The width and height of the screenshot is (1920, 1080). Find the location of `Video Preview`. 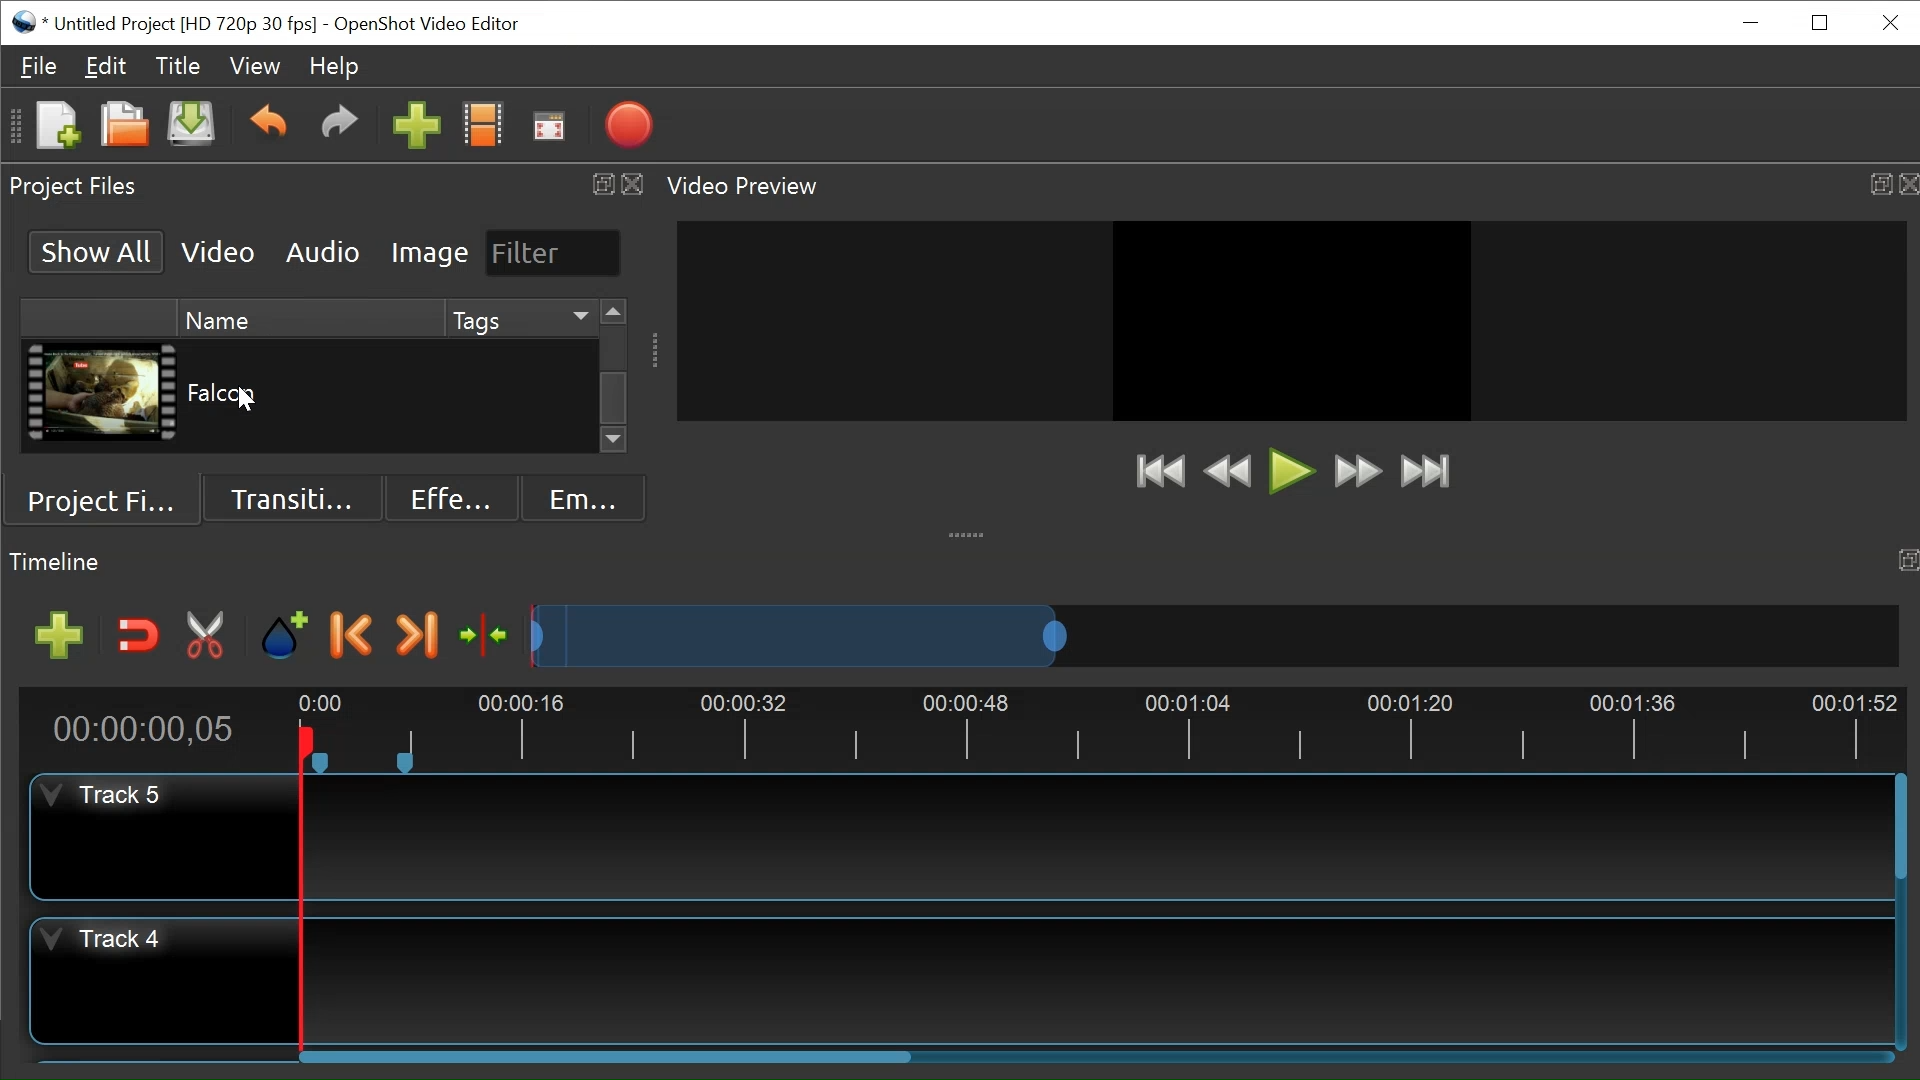

Video Preview is located at coordinates (1287, 186).